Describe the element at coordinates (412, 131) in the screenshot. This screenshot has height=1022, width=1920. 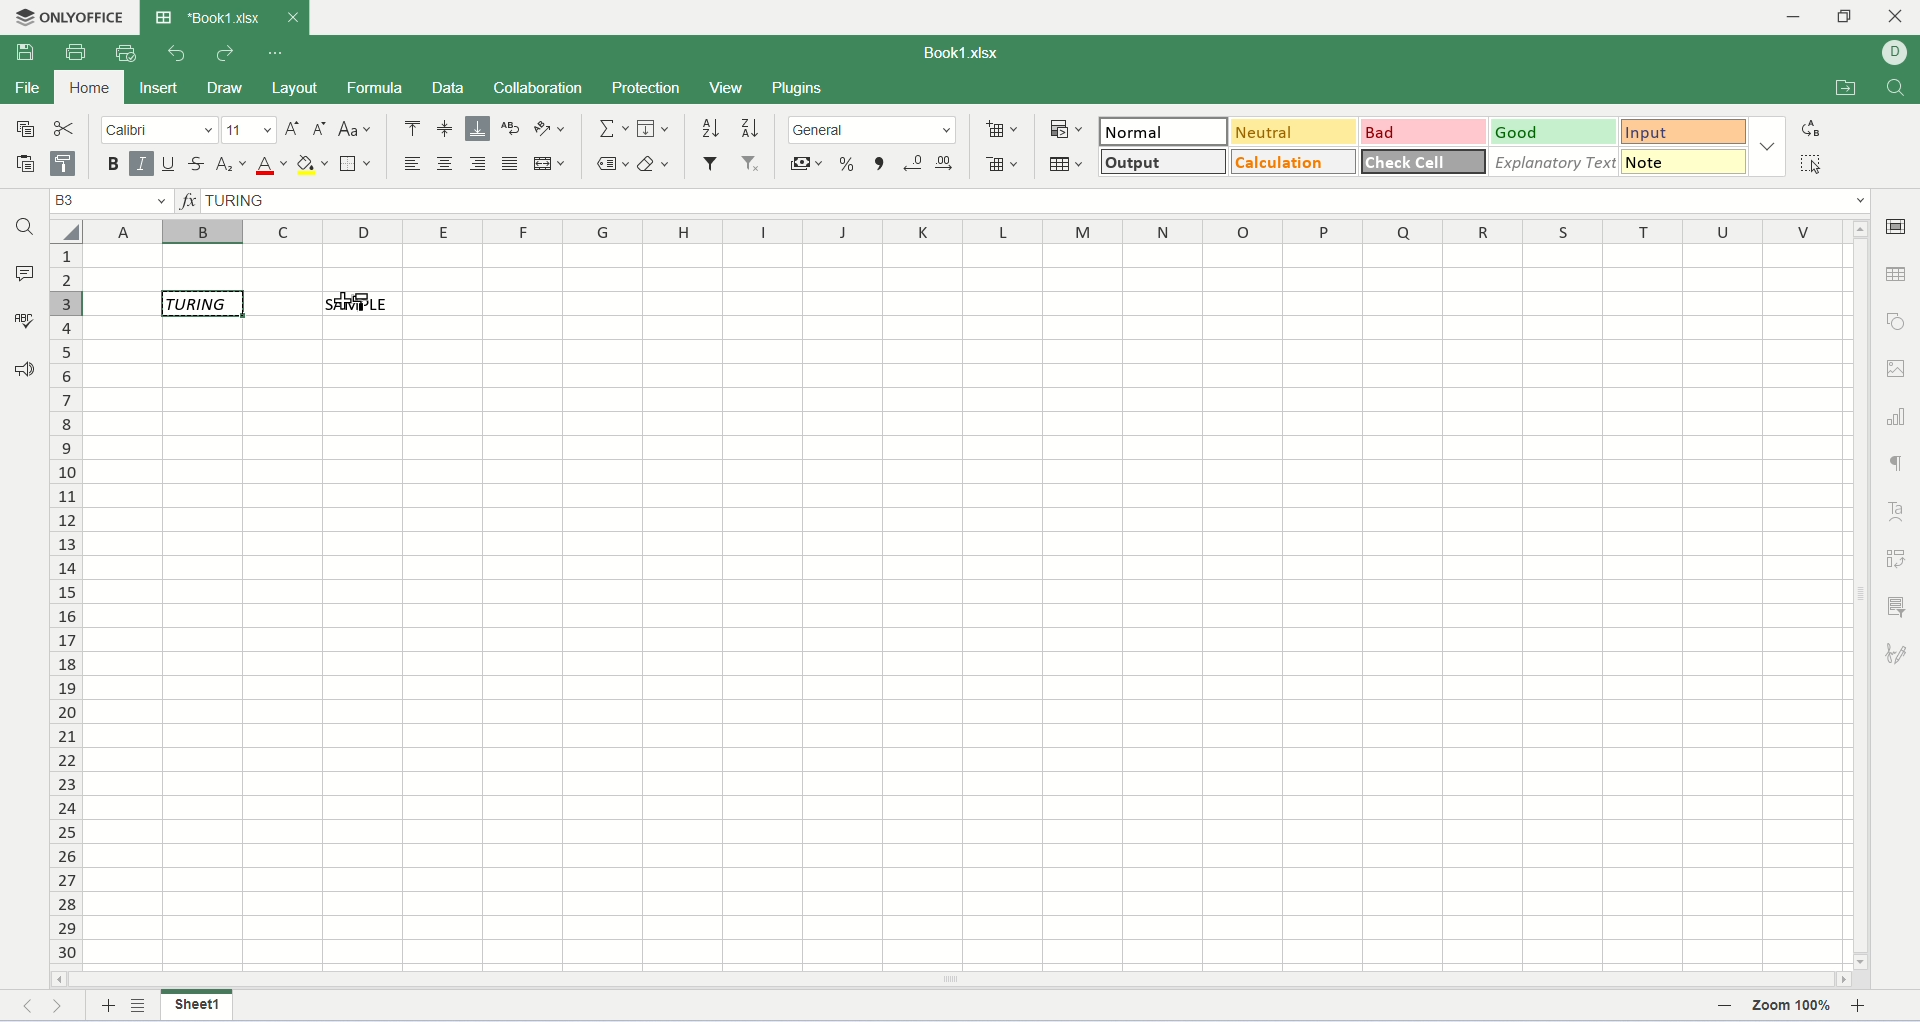
I see `align top` at that location.